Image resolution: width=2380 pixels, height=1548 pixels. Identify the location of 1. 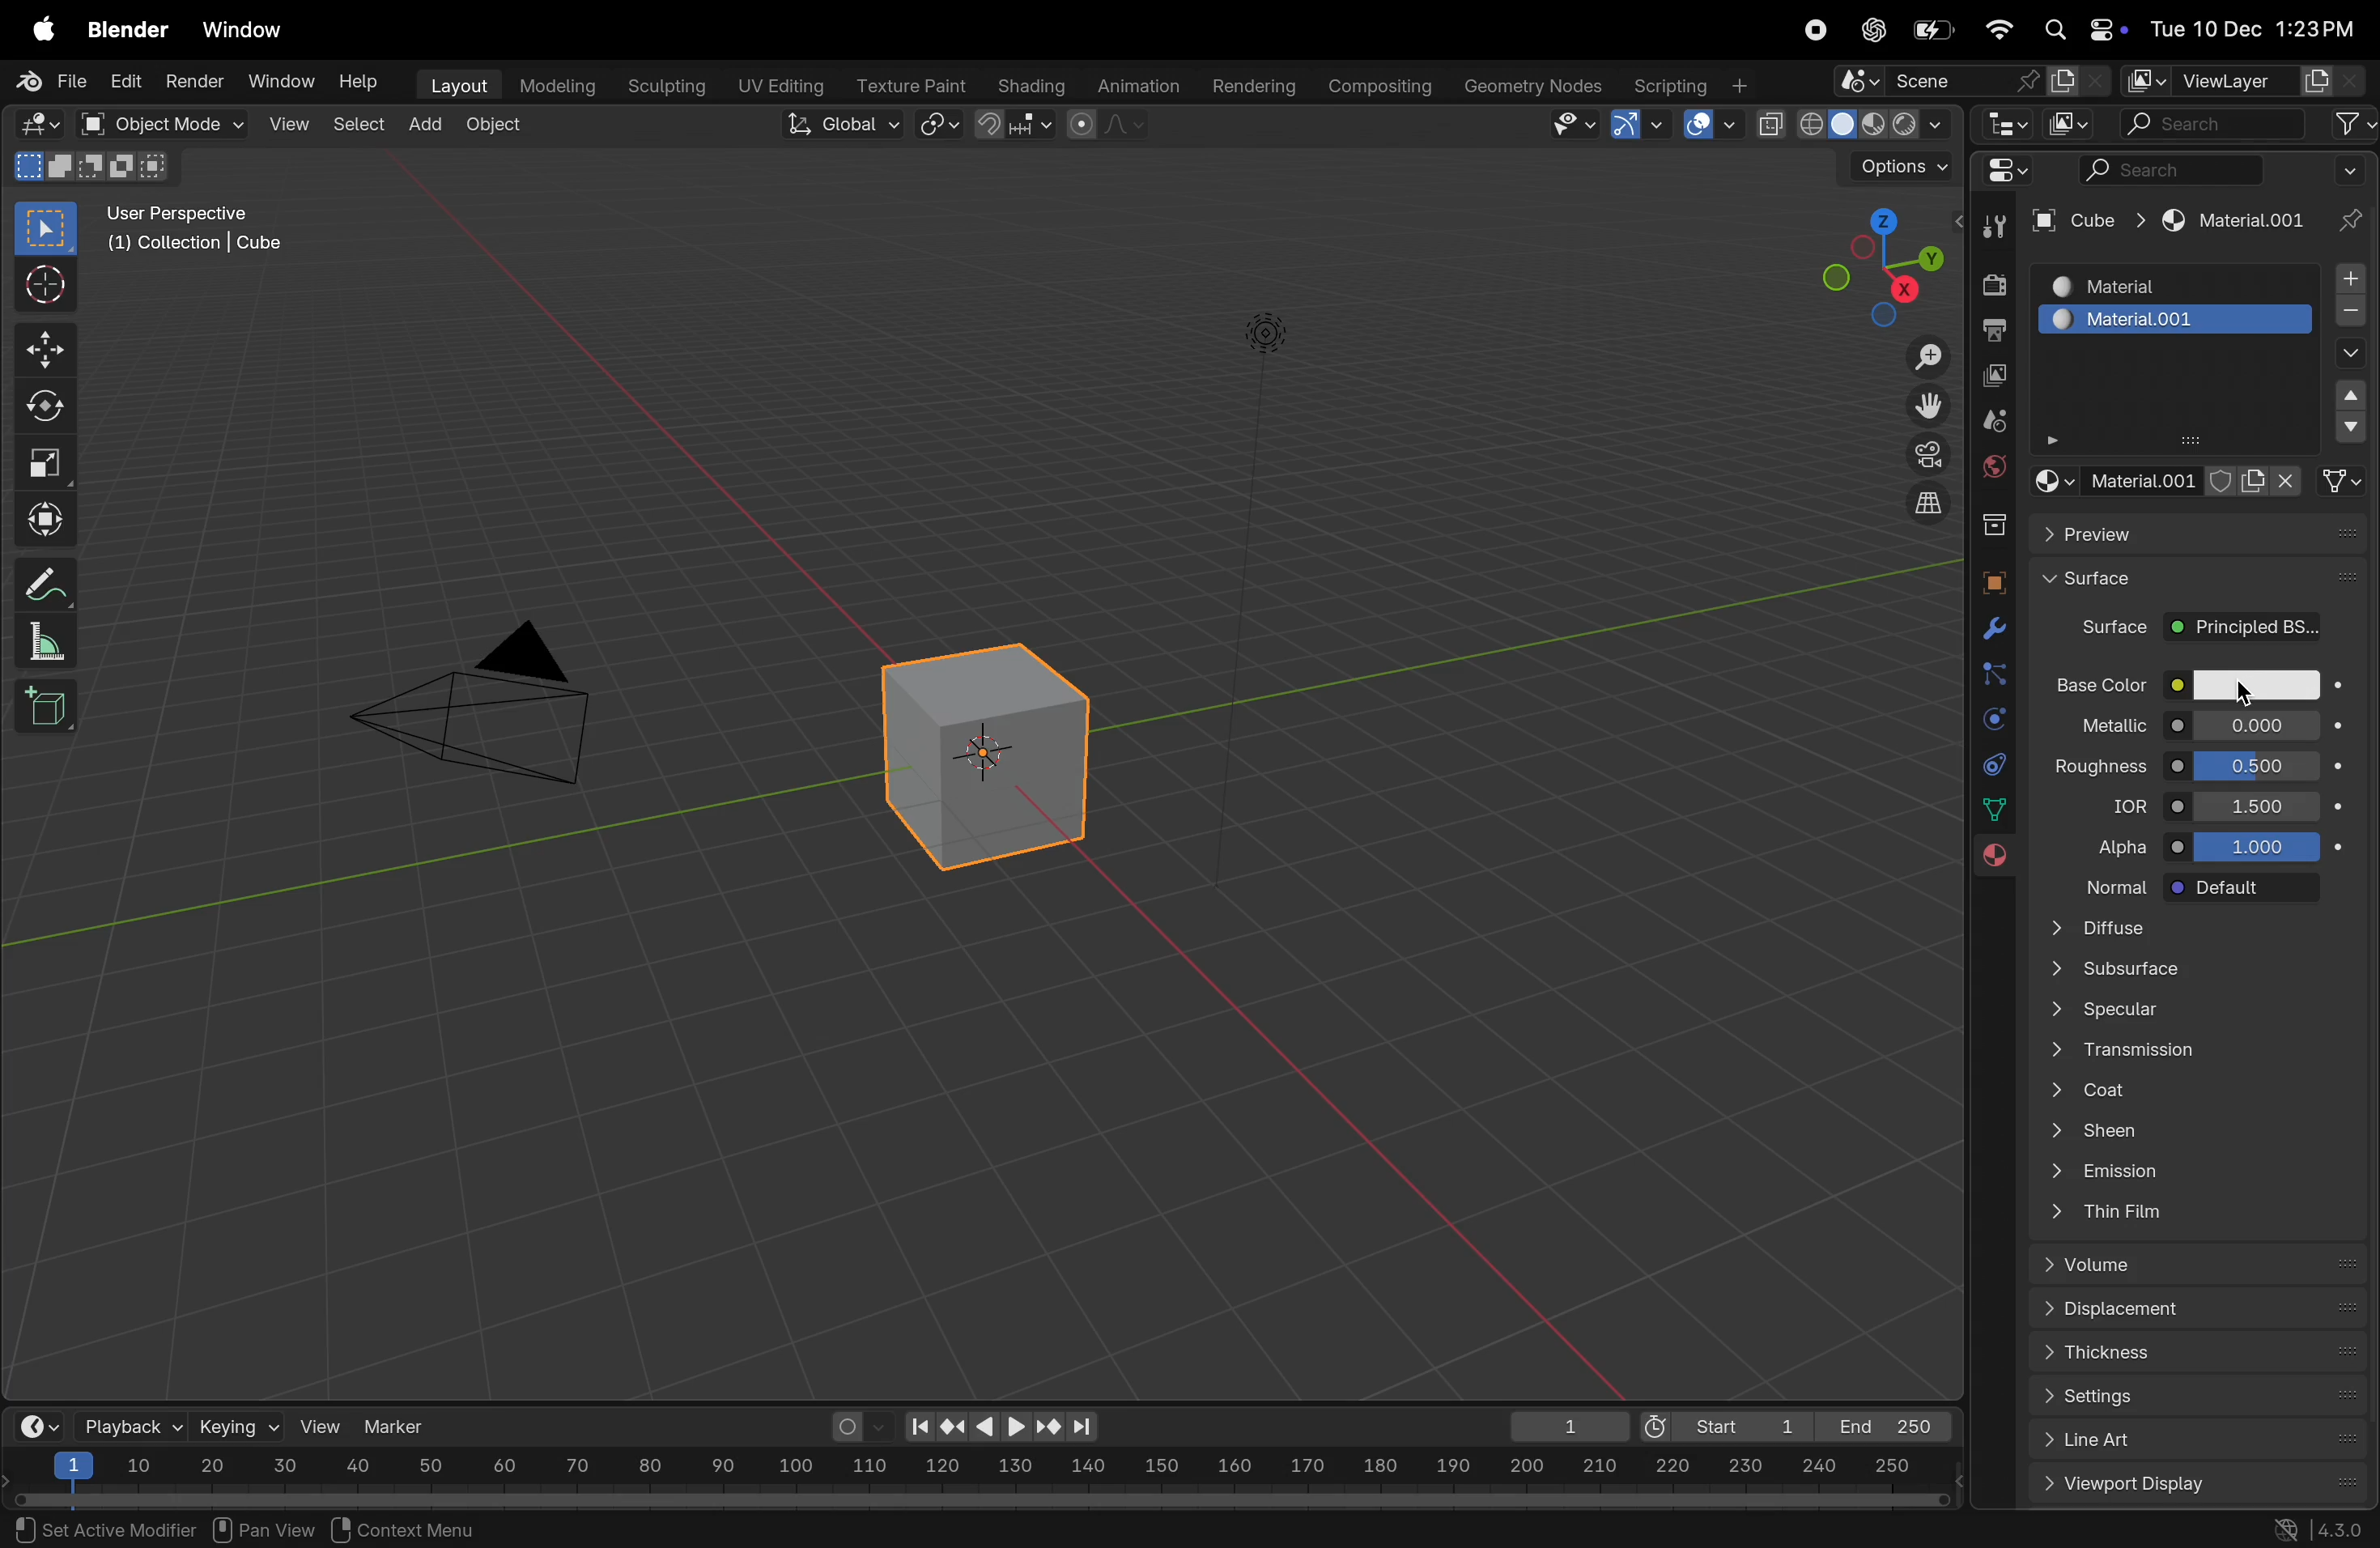
(1561, 1426).